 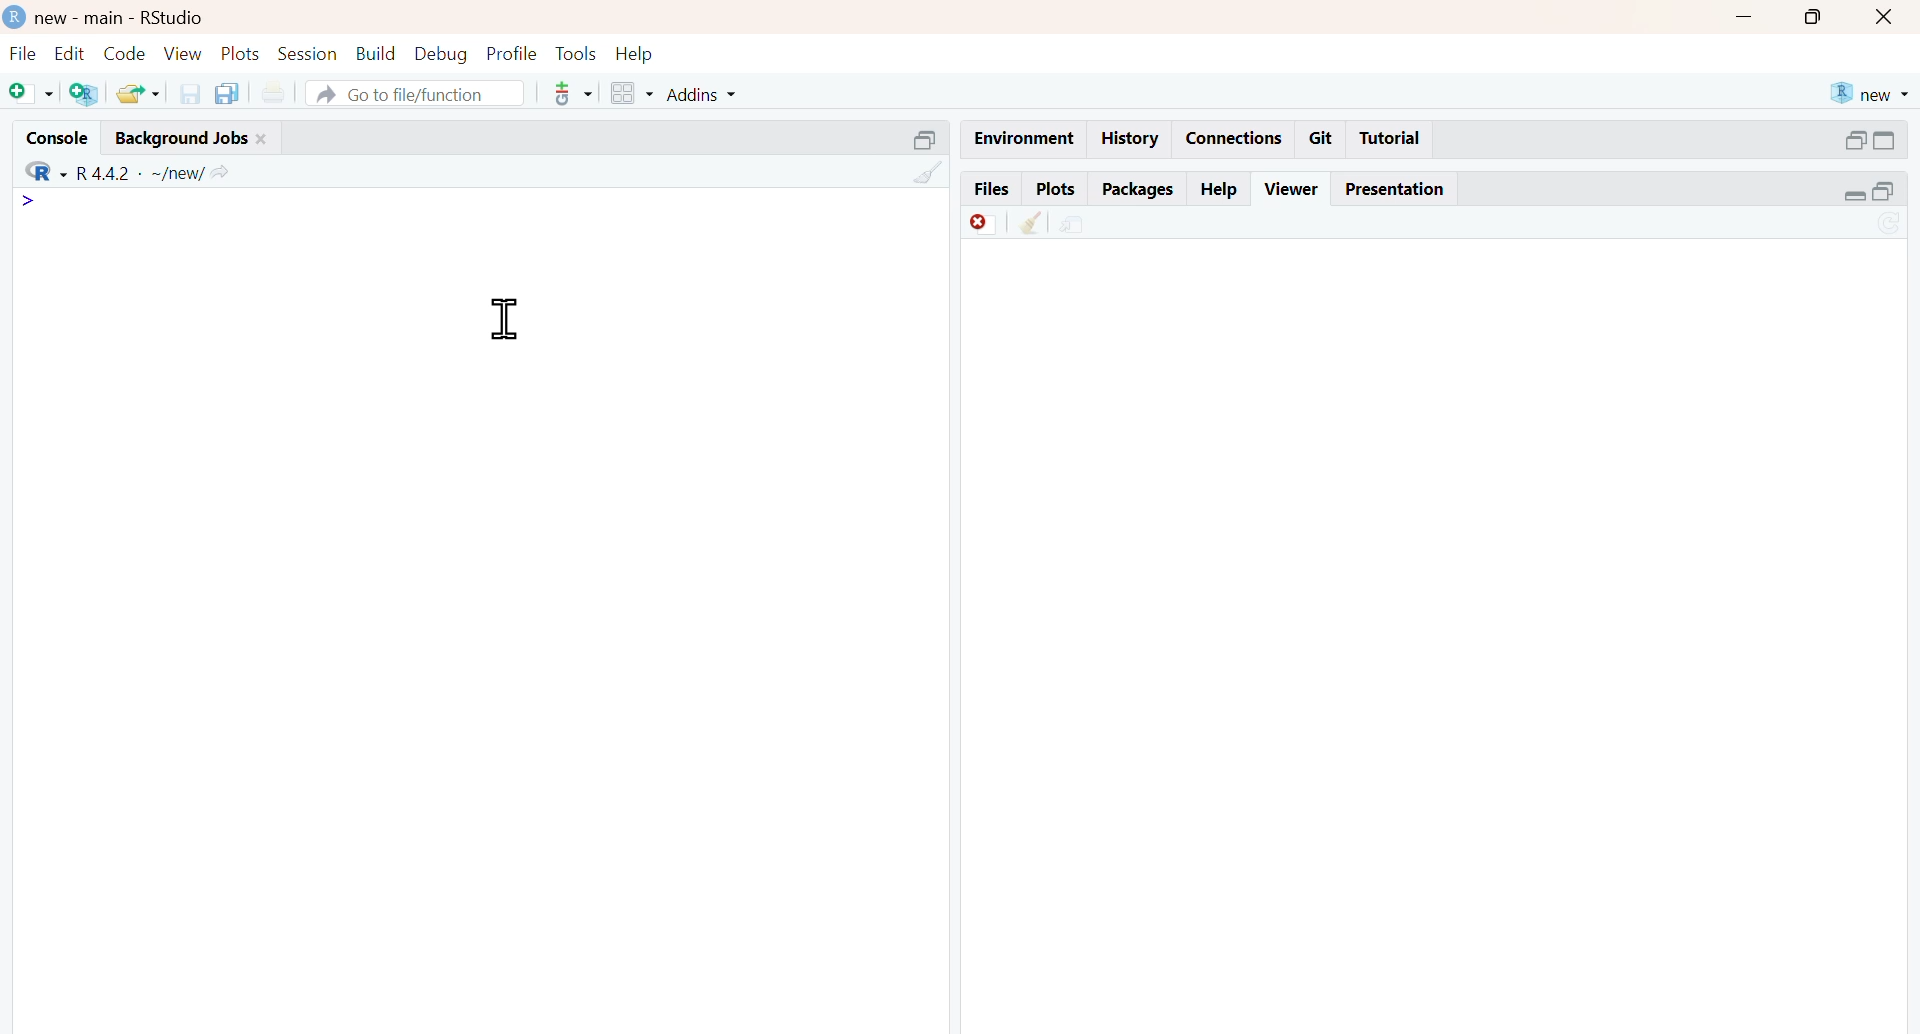 What do you see at coordinates (45, 170) in the screenshot?
I see `R` at bounding box center [45, 170].